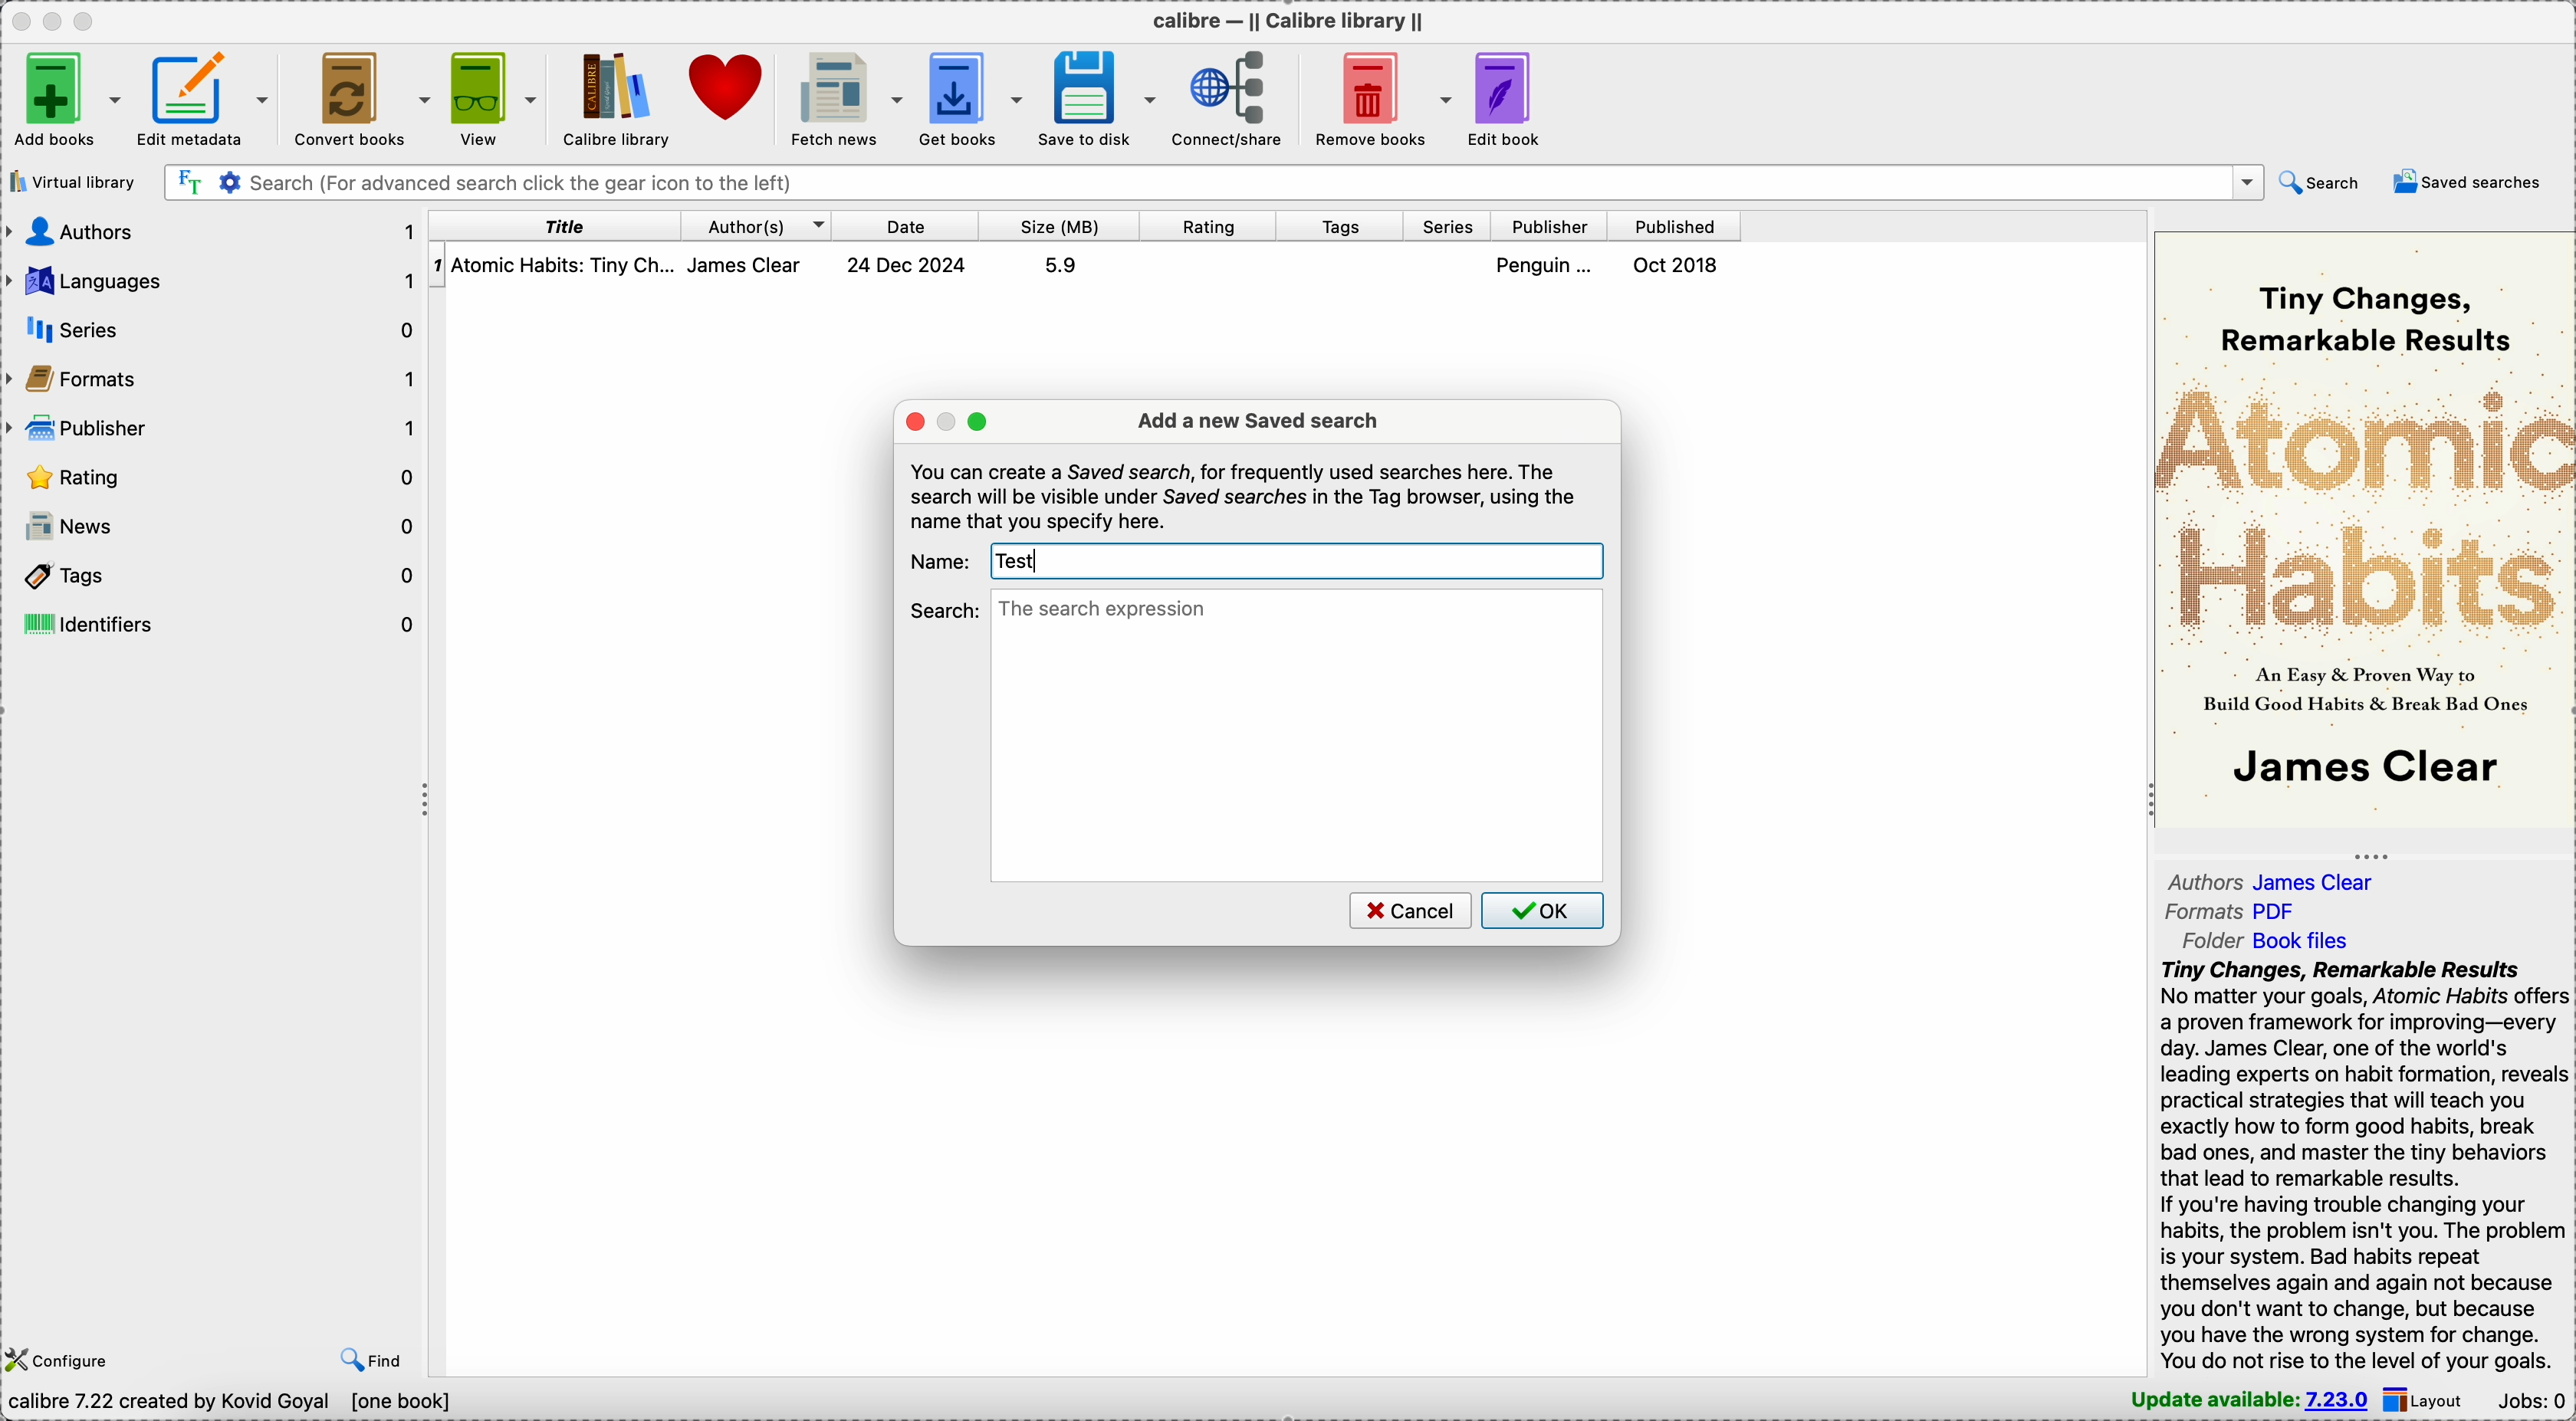 This screenshot has height=1421, width=2576. Describe the element at coordinates (731, 91) in the screenshot. I see `donate` at that location.